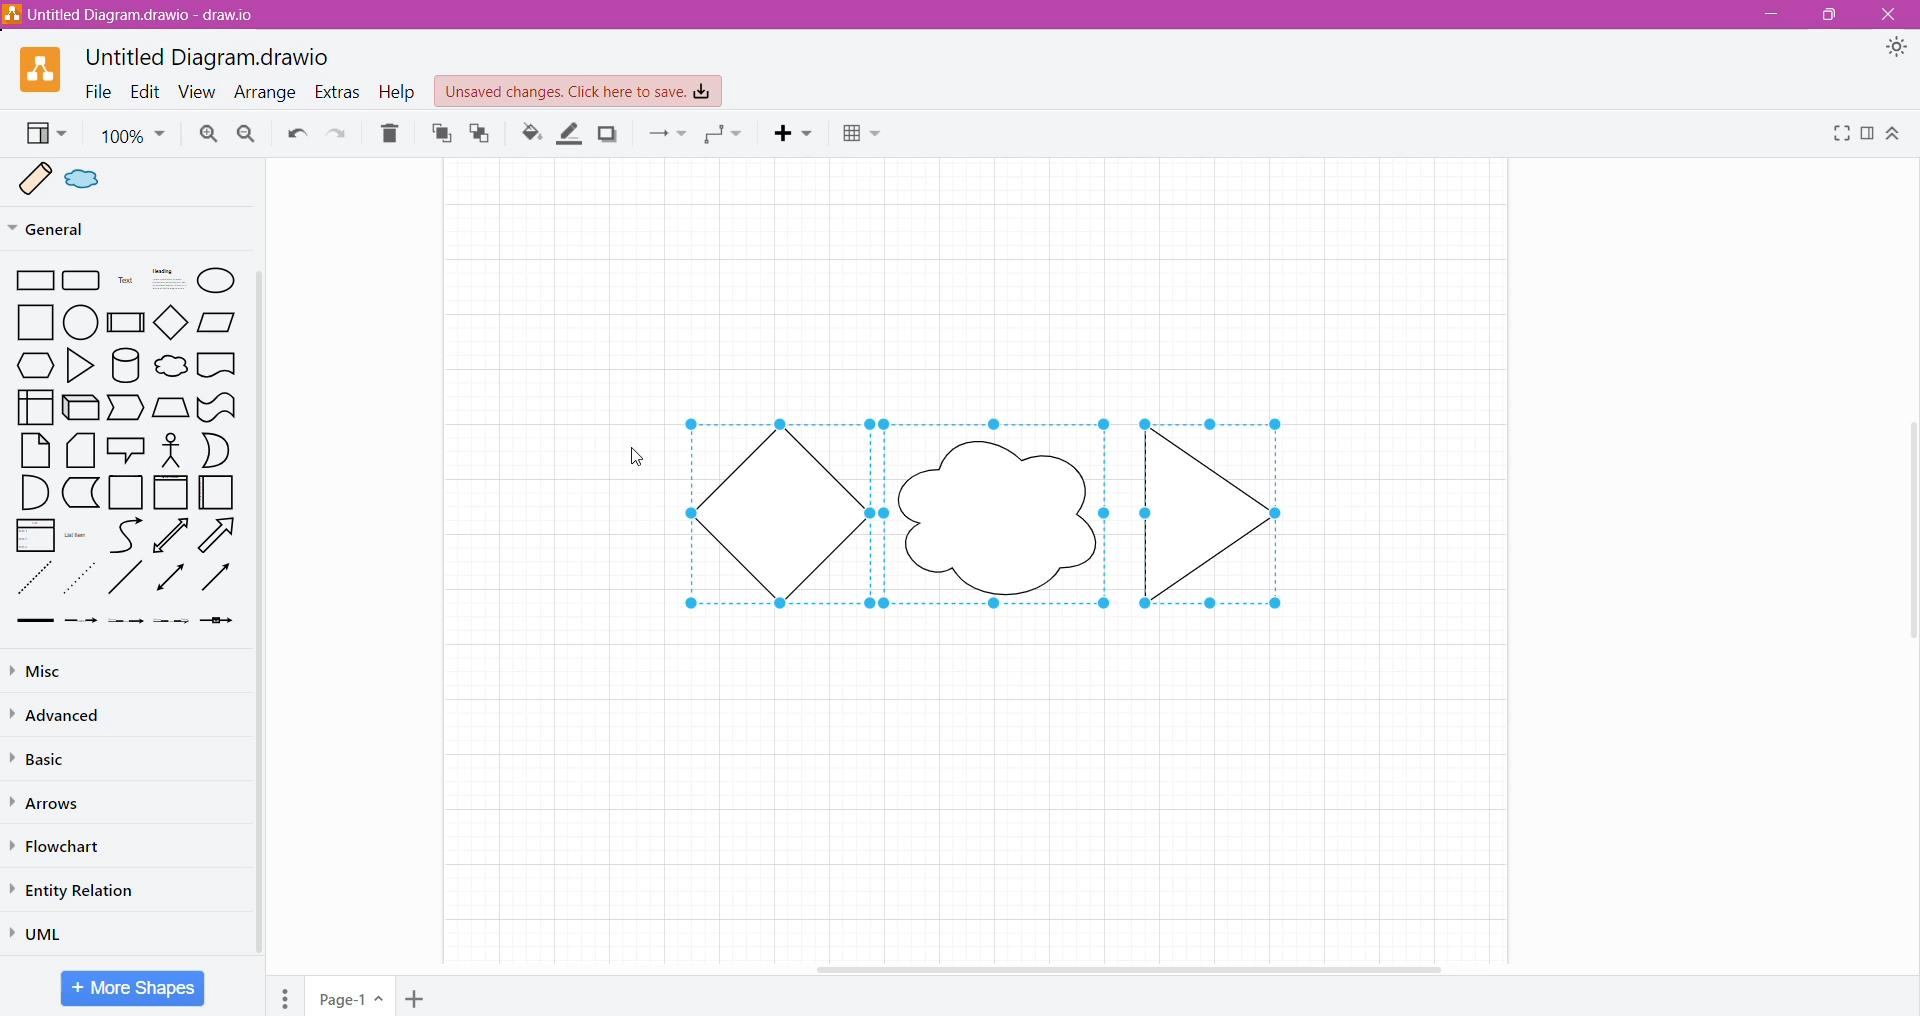  What do you see at coordinates (134, 136) in the screenshot?
I see `Zoom` at bounding box center [134, 136].